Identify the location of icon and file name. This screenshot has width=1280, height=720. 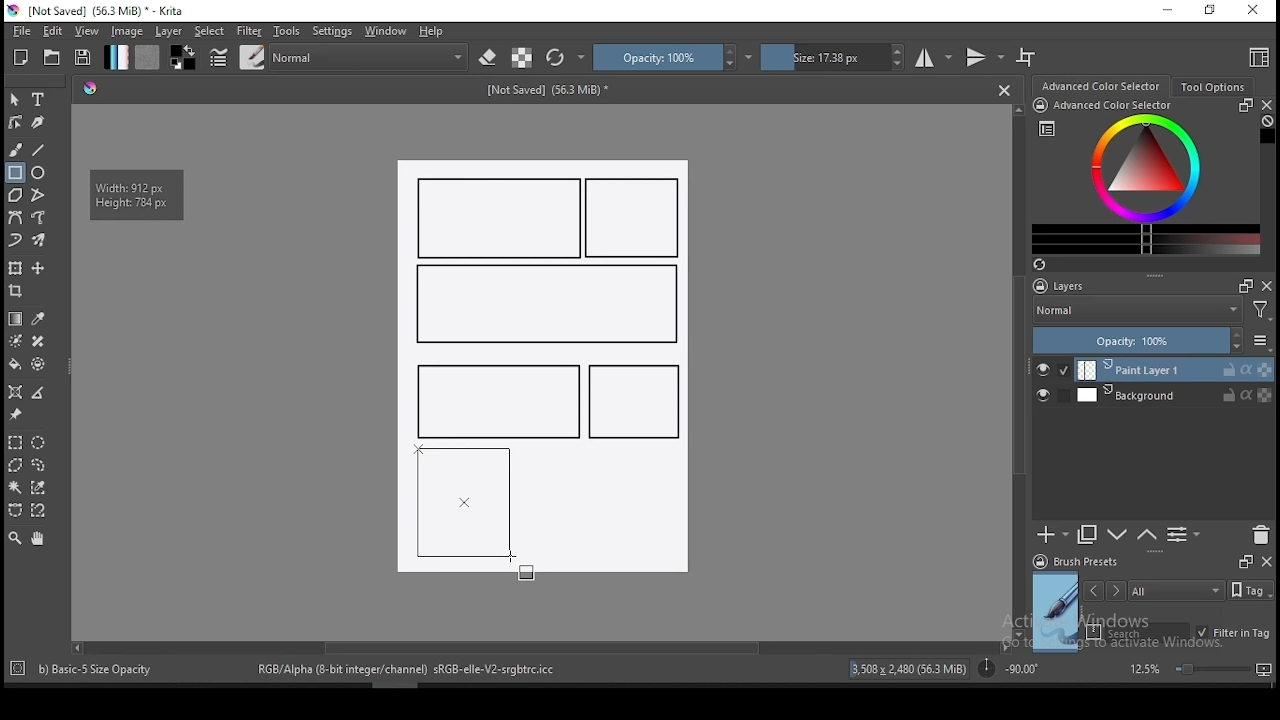
(99, 11).